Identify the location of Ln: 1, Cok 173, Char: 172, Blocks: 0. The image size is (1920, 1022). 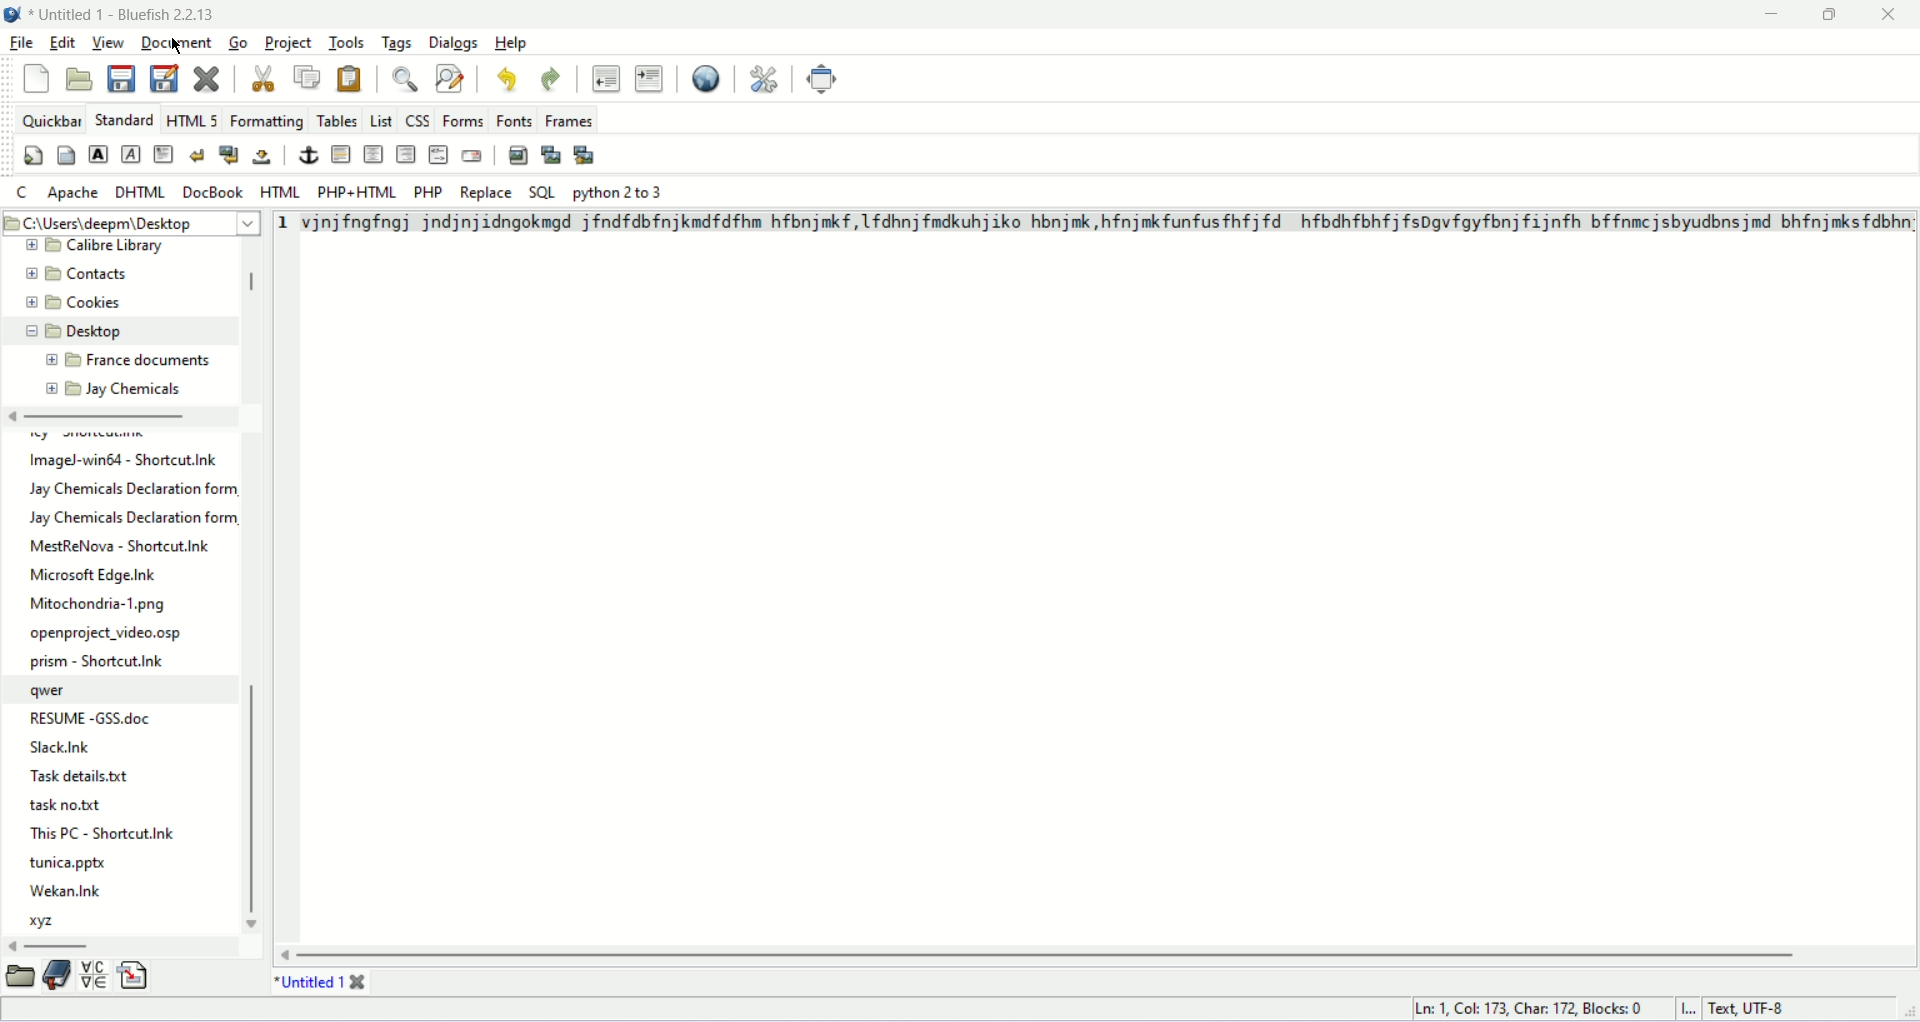
(1533, 1006).